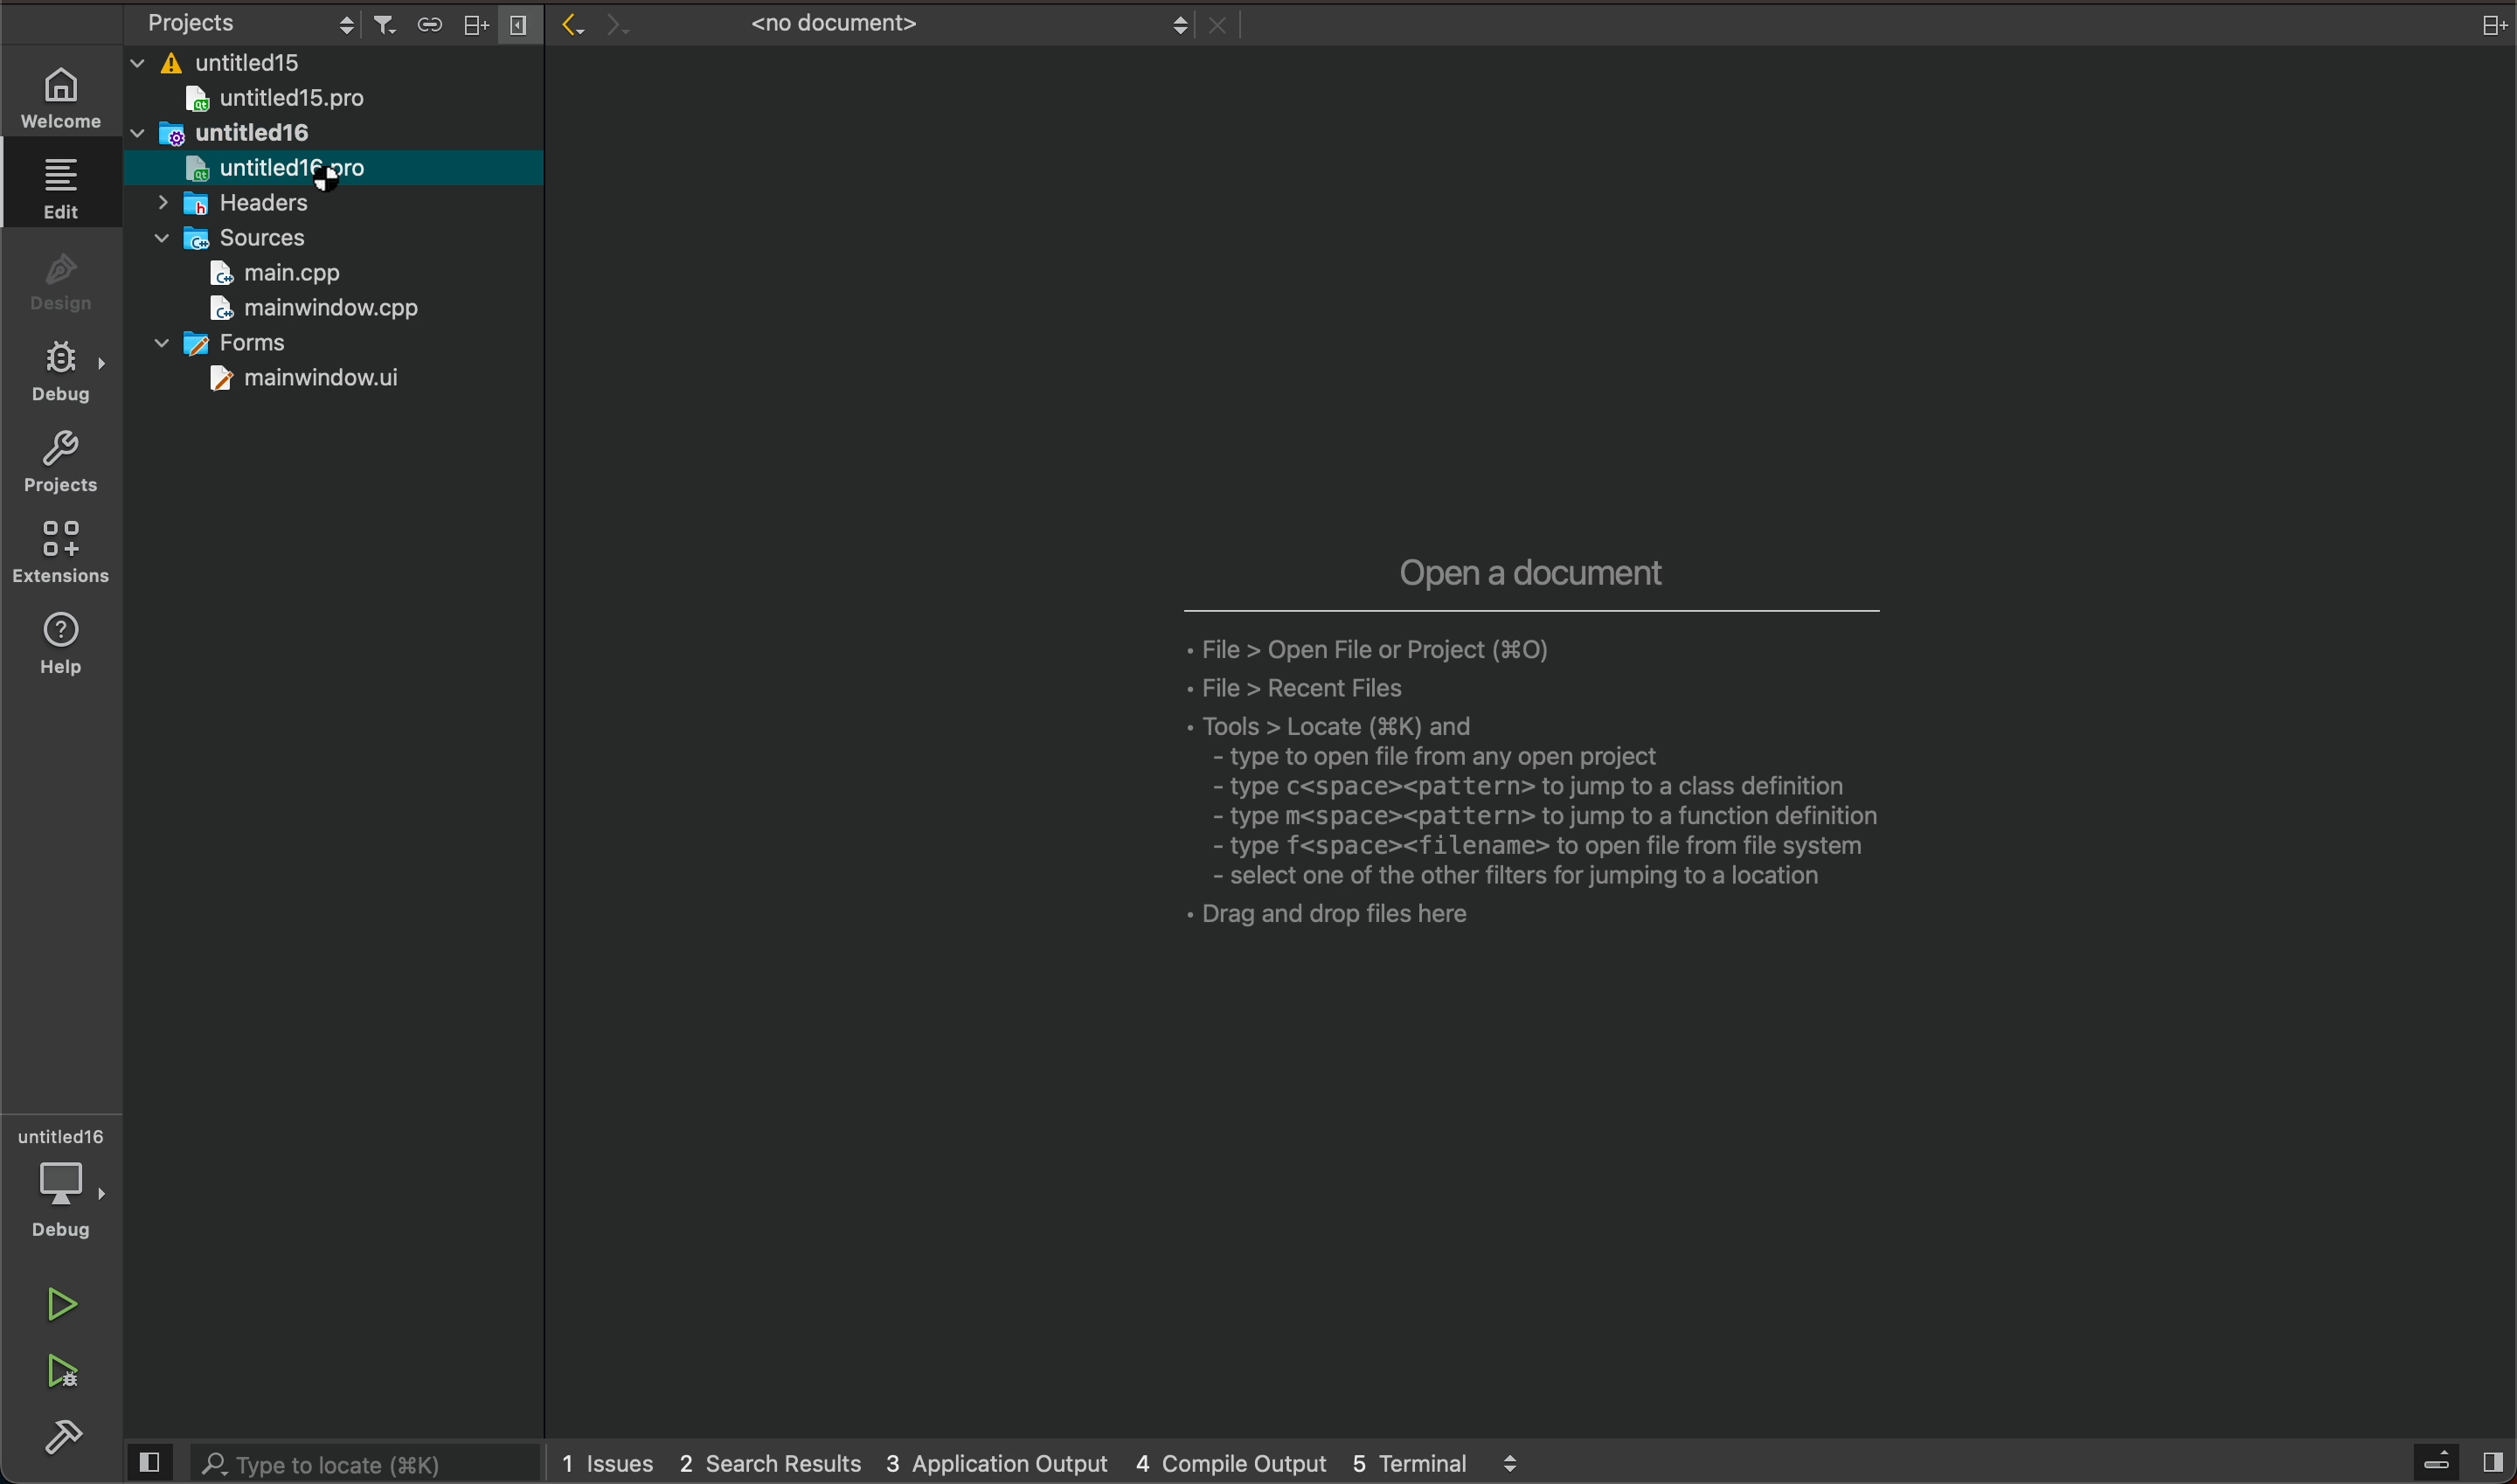 The image size is (2517, 1484). I want to click on open a document, so click(1445, 710).